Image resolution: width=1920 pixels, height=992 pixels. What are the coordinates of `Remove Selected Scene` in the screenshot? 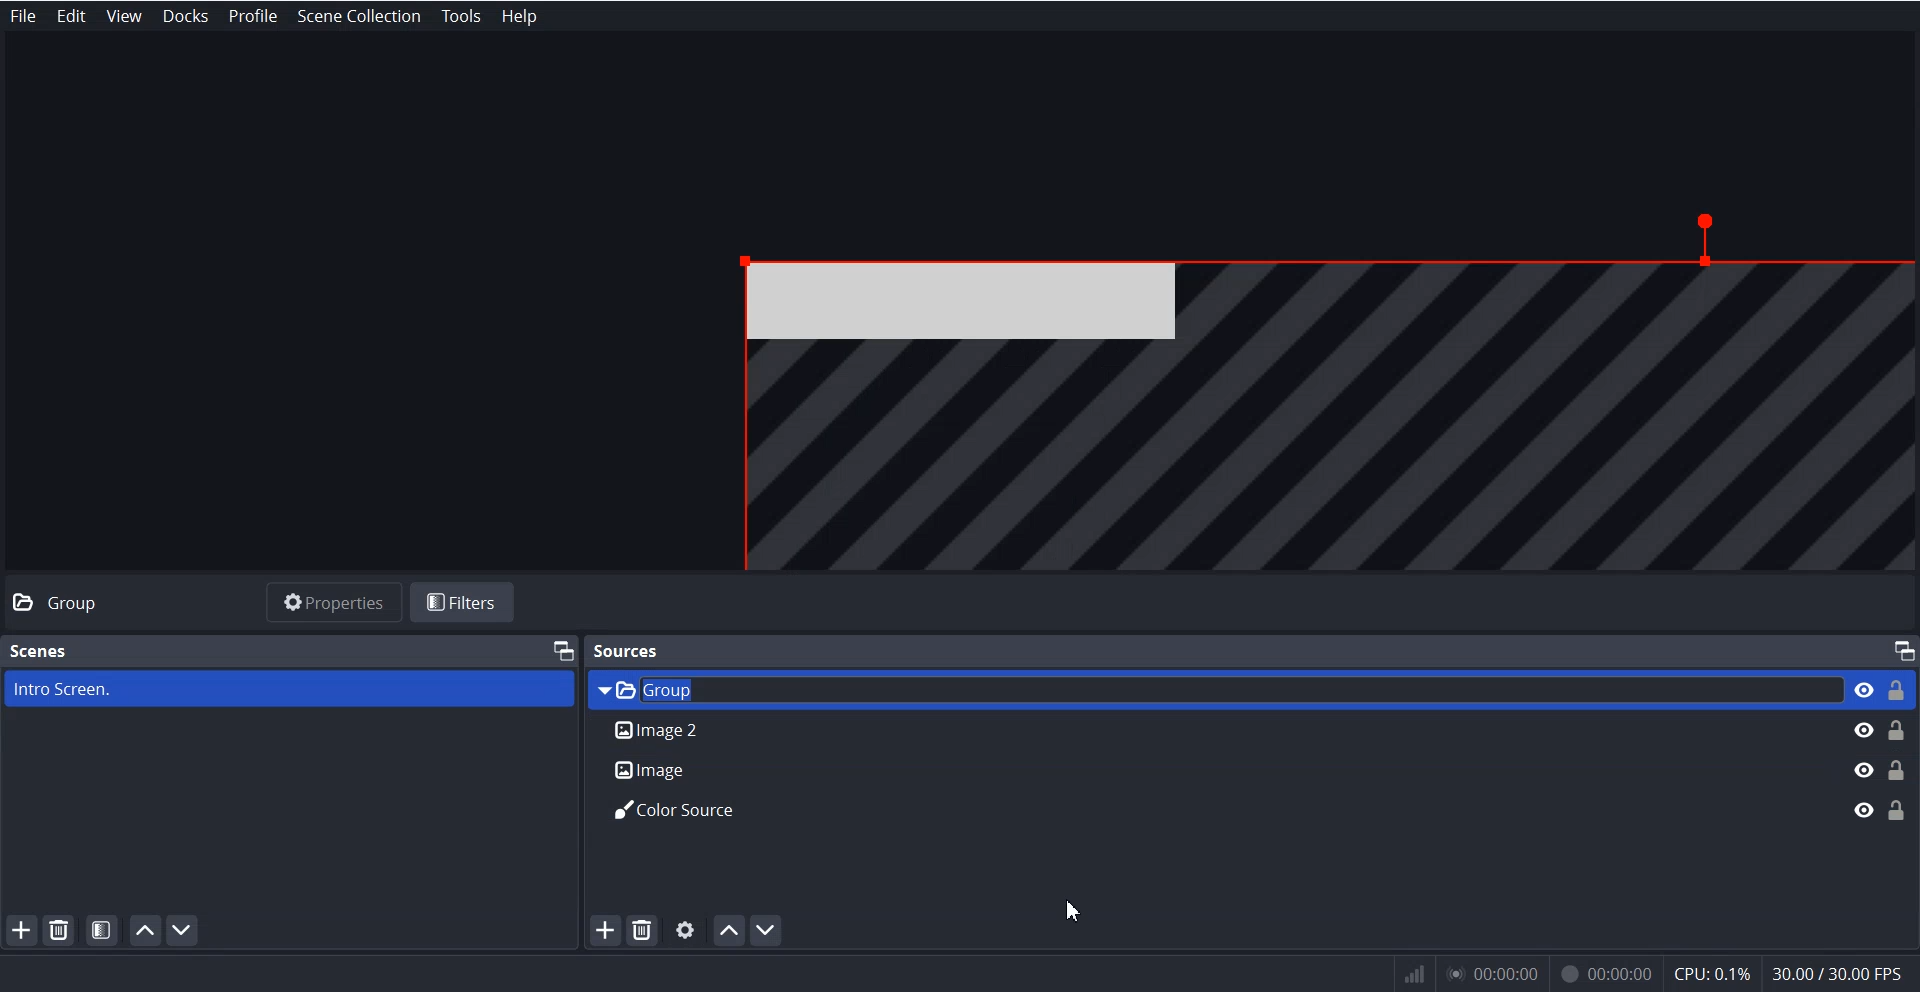 It's located at (61, 930).